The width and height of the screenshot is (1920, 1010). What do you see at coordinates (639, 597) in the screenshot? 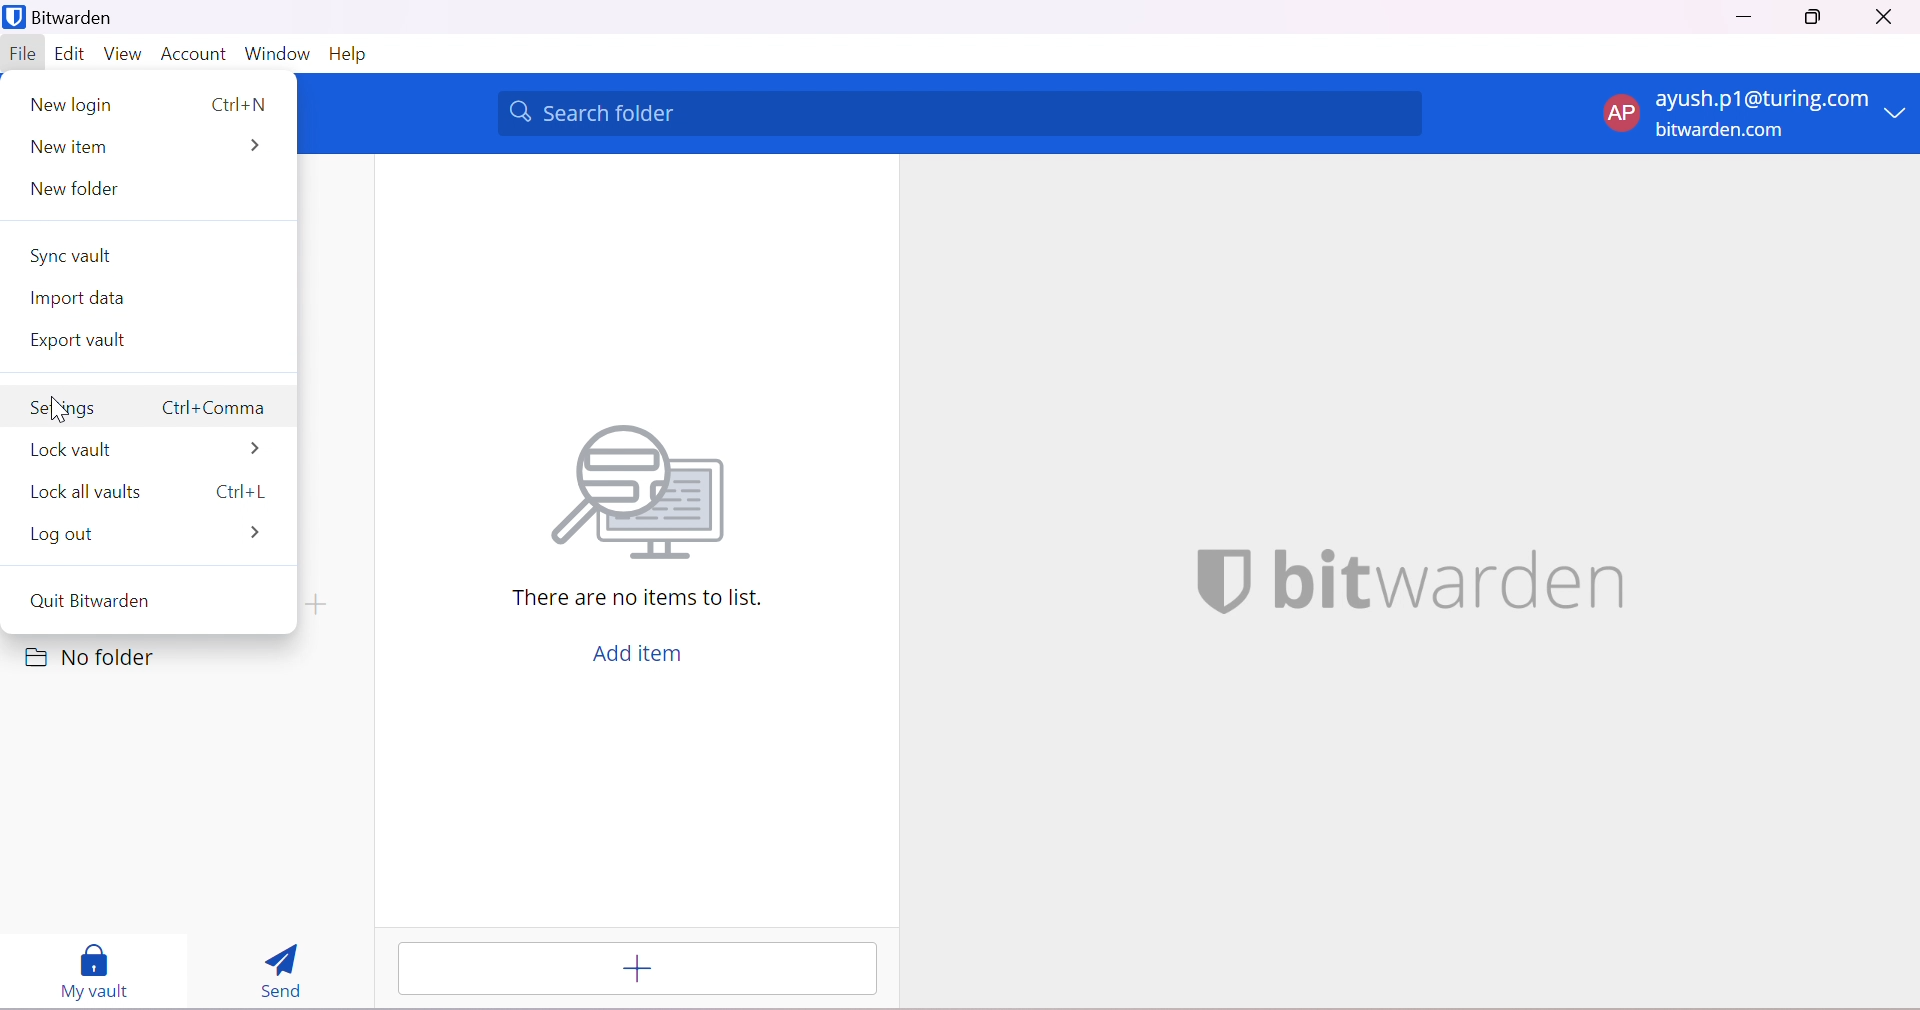
I see `There are no items to list.` at bounding box center [639, 597].